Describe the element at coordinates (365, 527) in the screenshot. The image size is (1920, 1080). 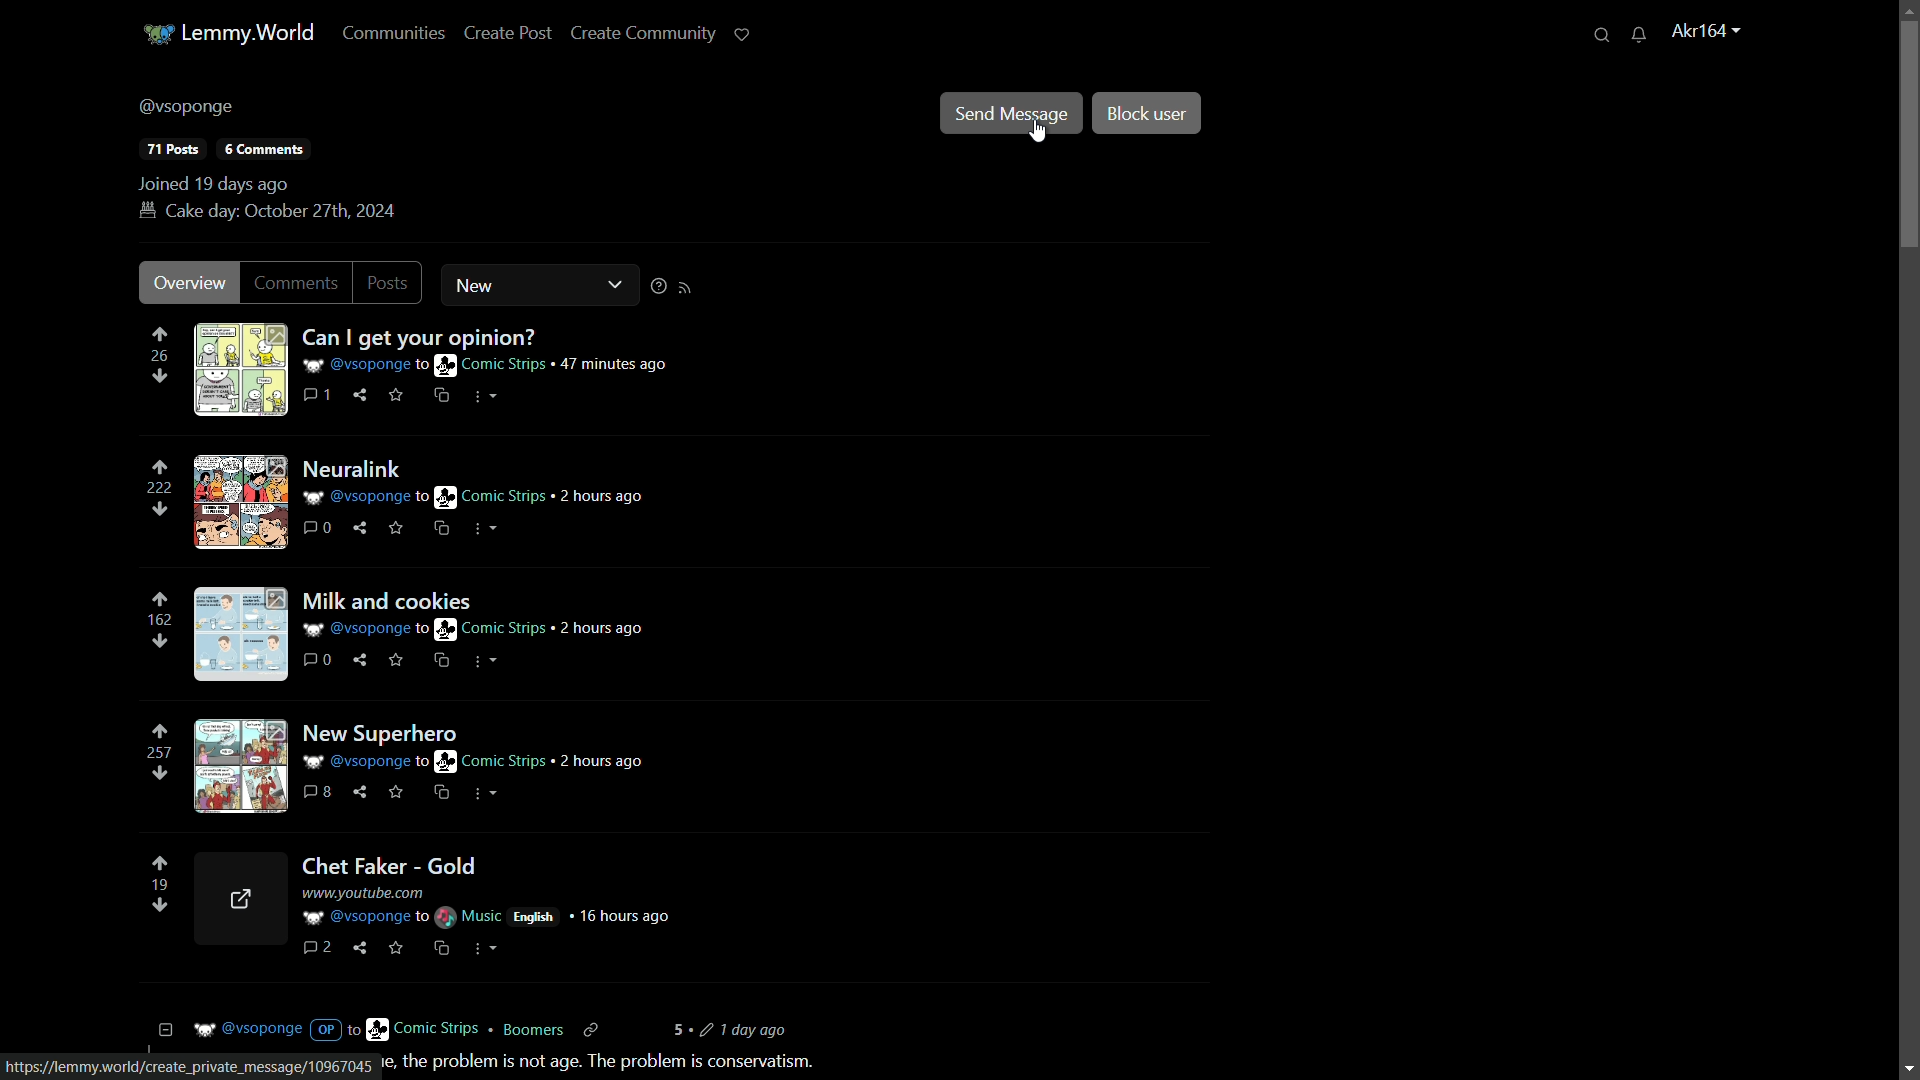
I see `share` at that location.